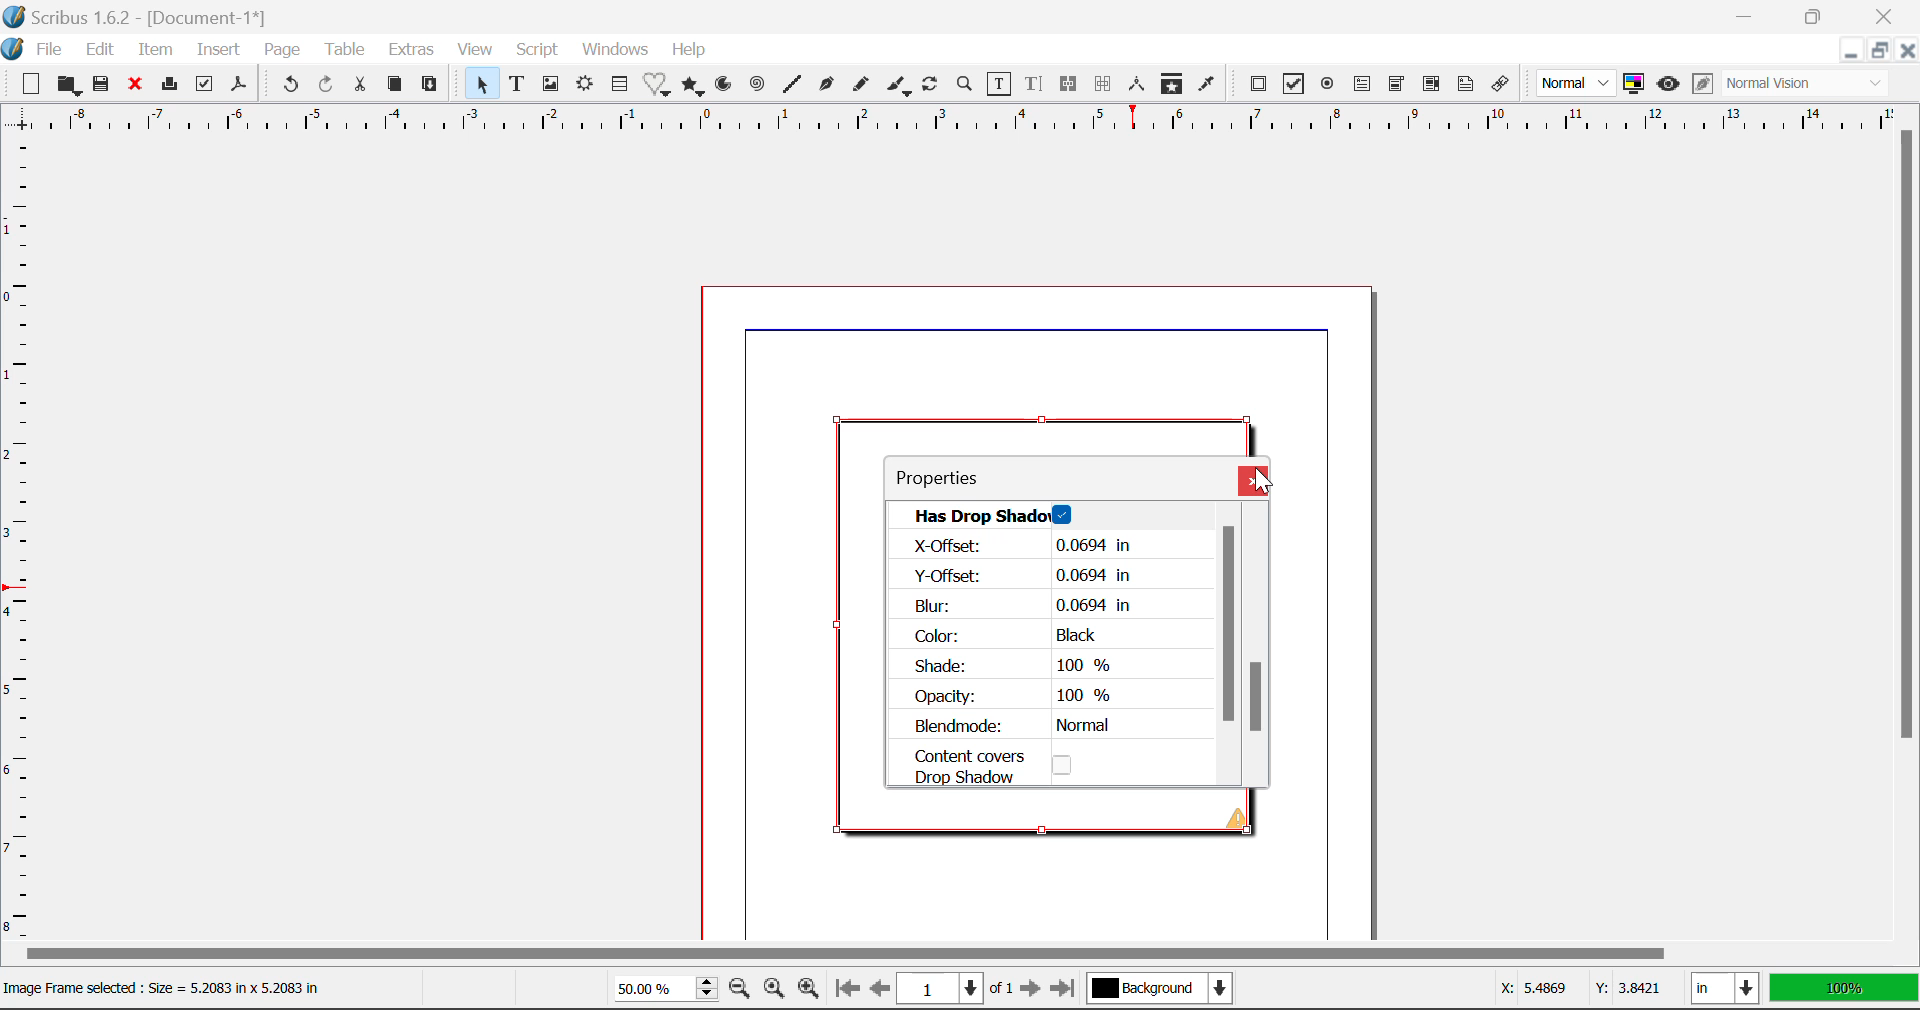 Image resolution: width=1920 pixels, height=1010 pixels. What do you see at coordinates (217, 50) in the screenshot?
I see `Insert` at bounding box center [217, 50].